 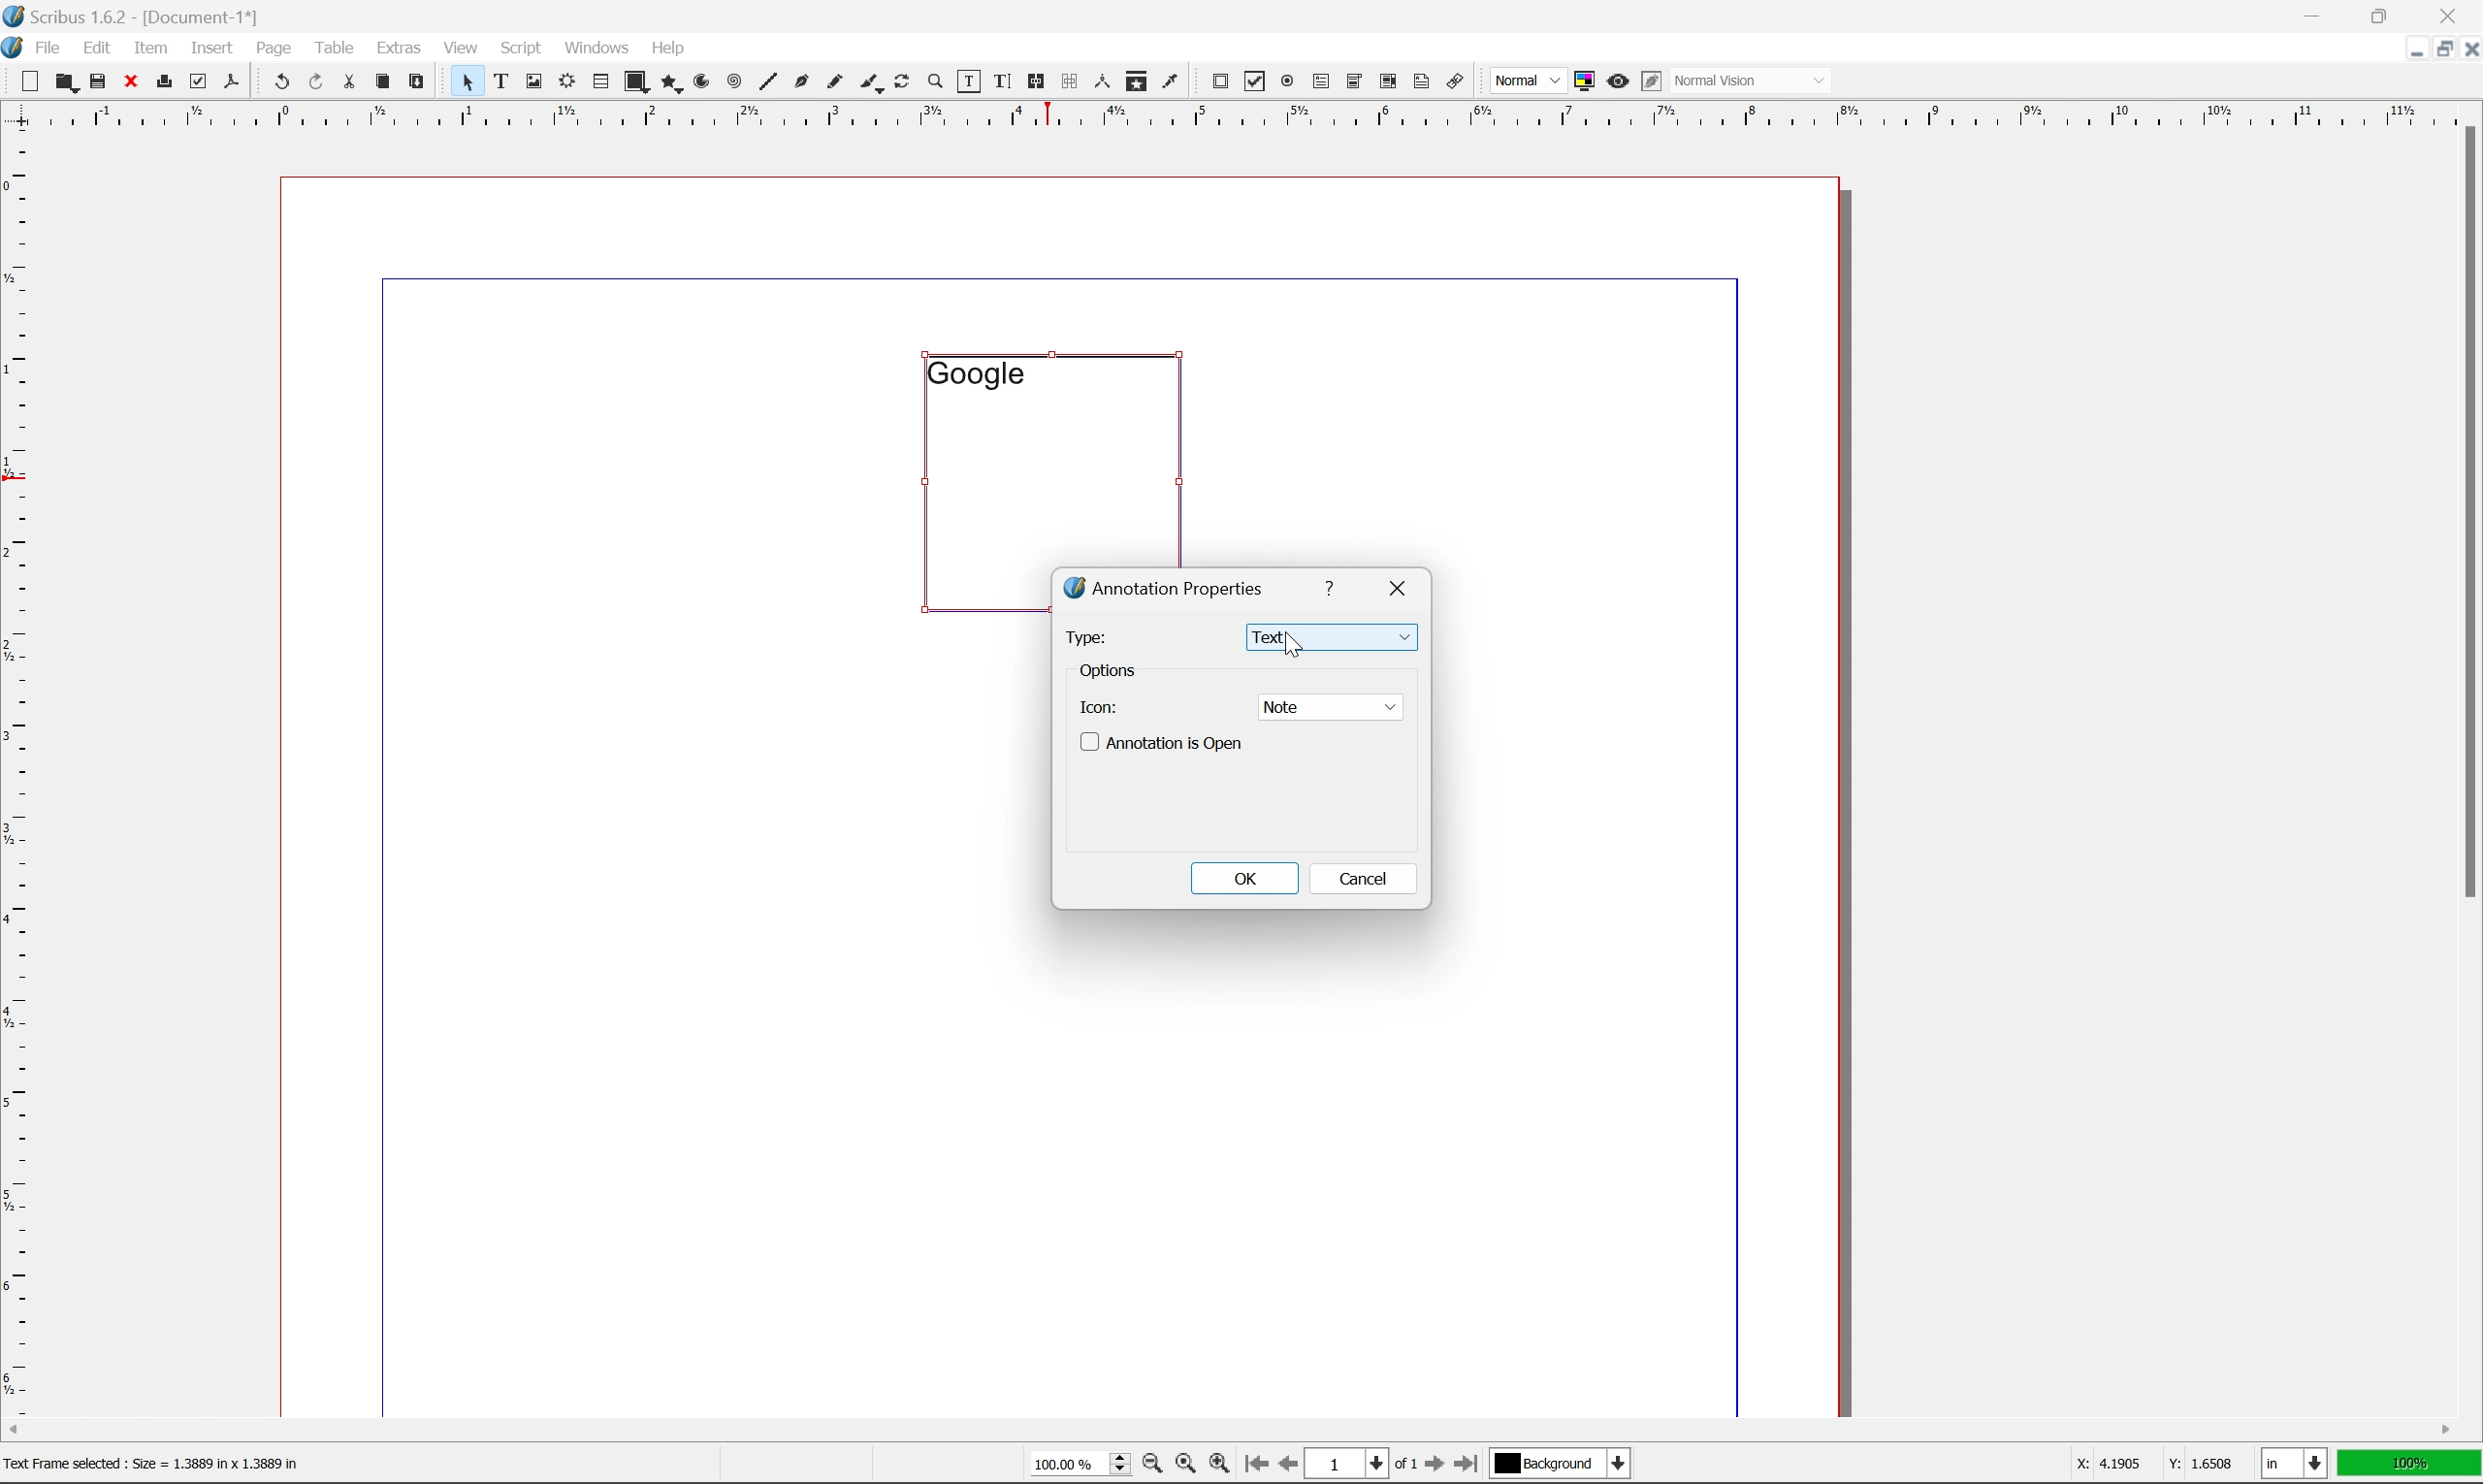 What do you see at coordinates (100, 48) in the screenshot?
I see `edit` at bounding box center [100, 48].